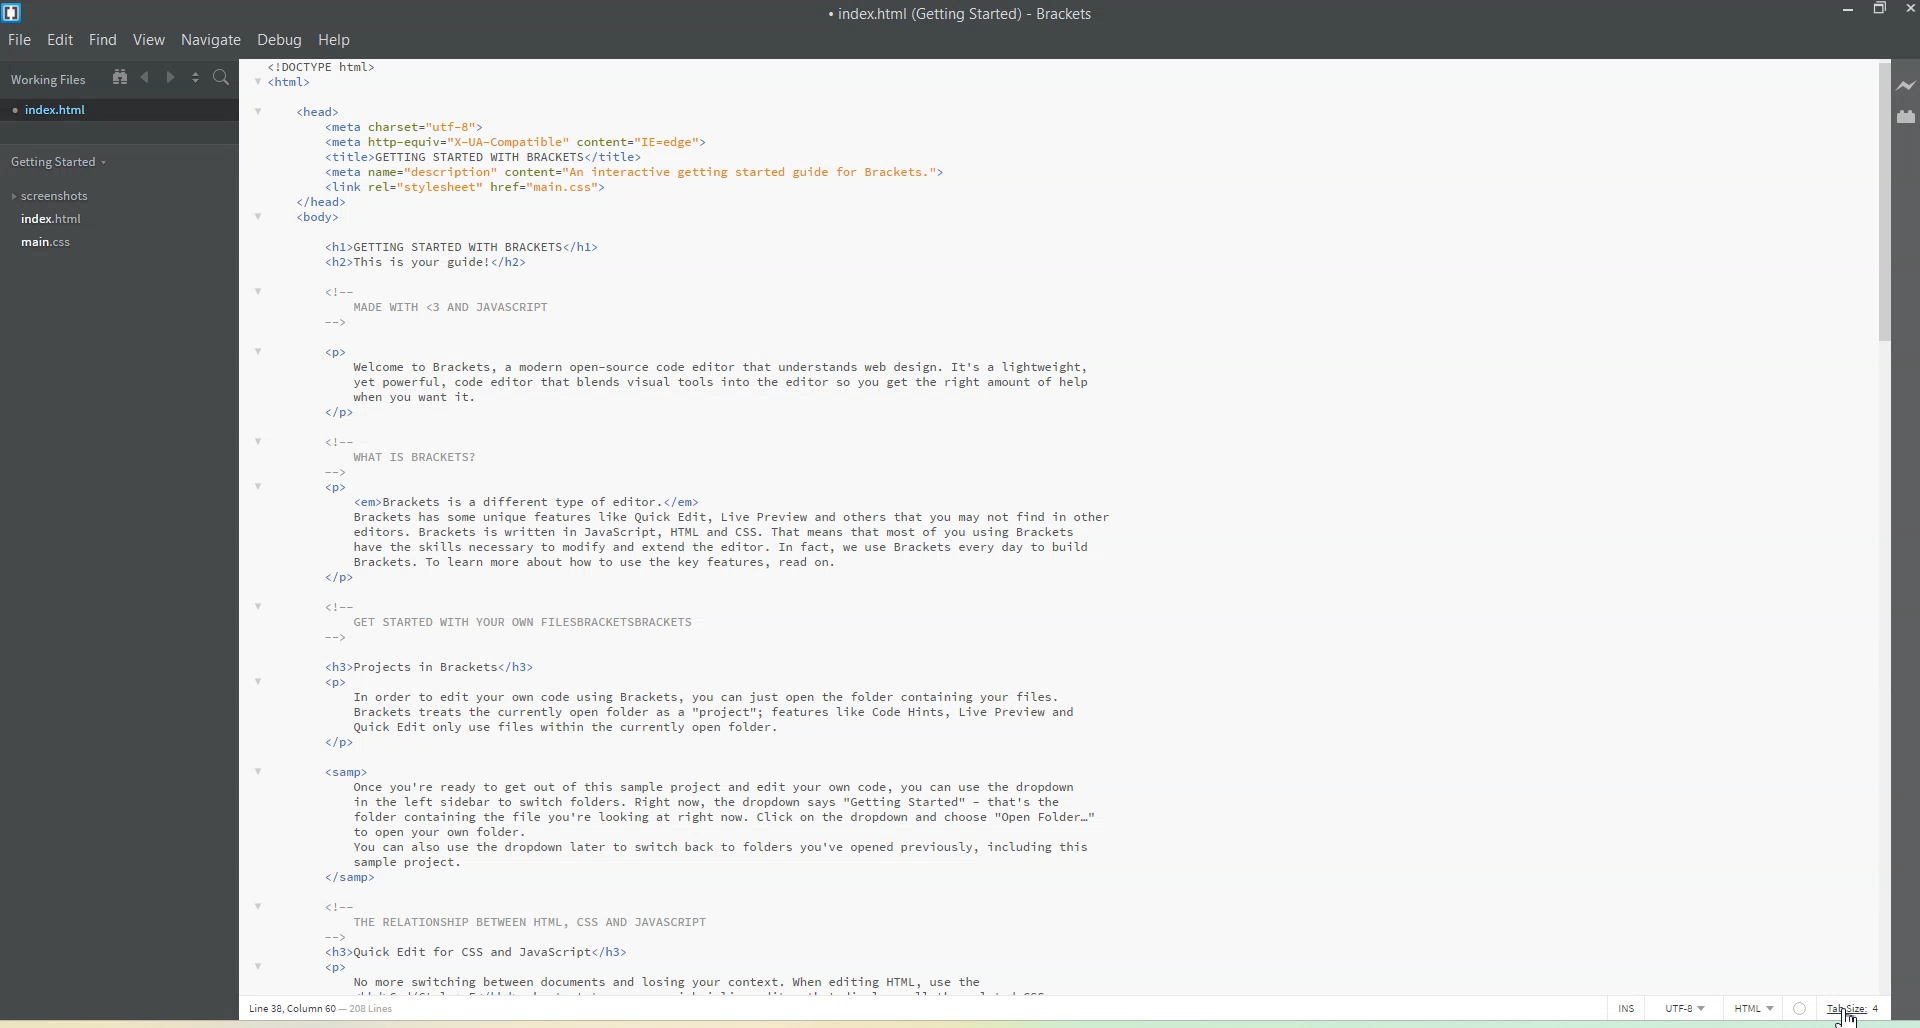 Image resolution: width=1920 pixels, height=1028 pixels. What do you see at coordinates (1850, 1017) in the screenshot?
I see `cursor` at bounding box center [1850, 1017].